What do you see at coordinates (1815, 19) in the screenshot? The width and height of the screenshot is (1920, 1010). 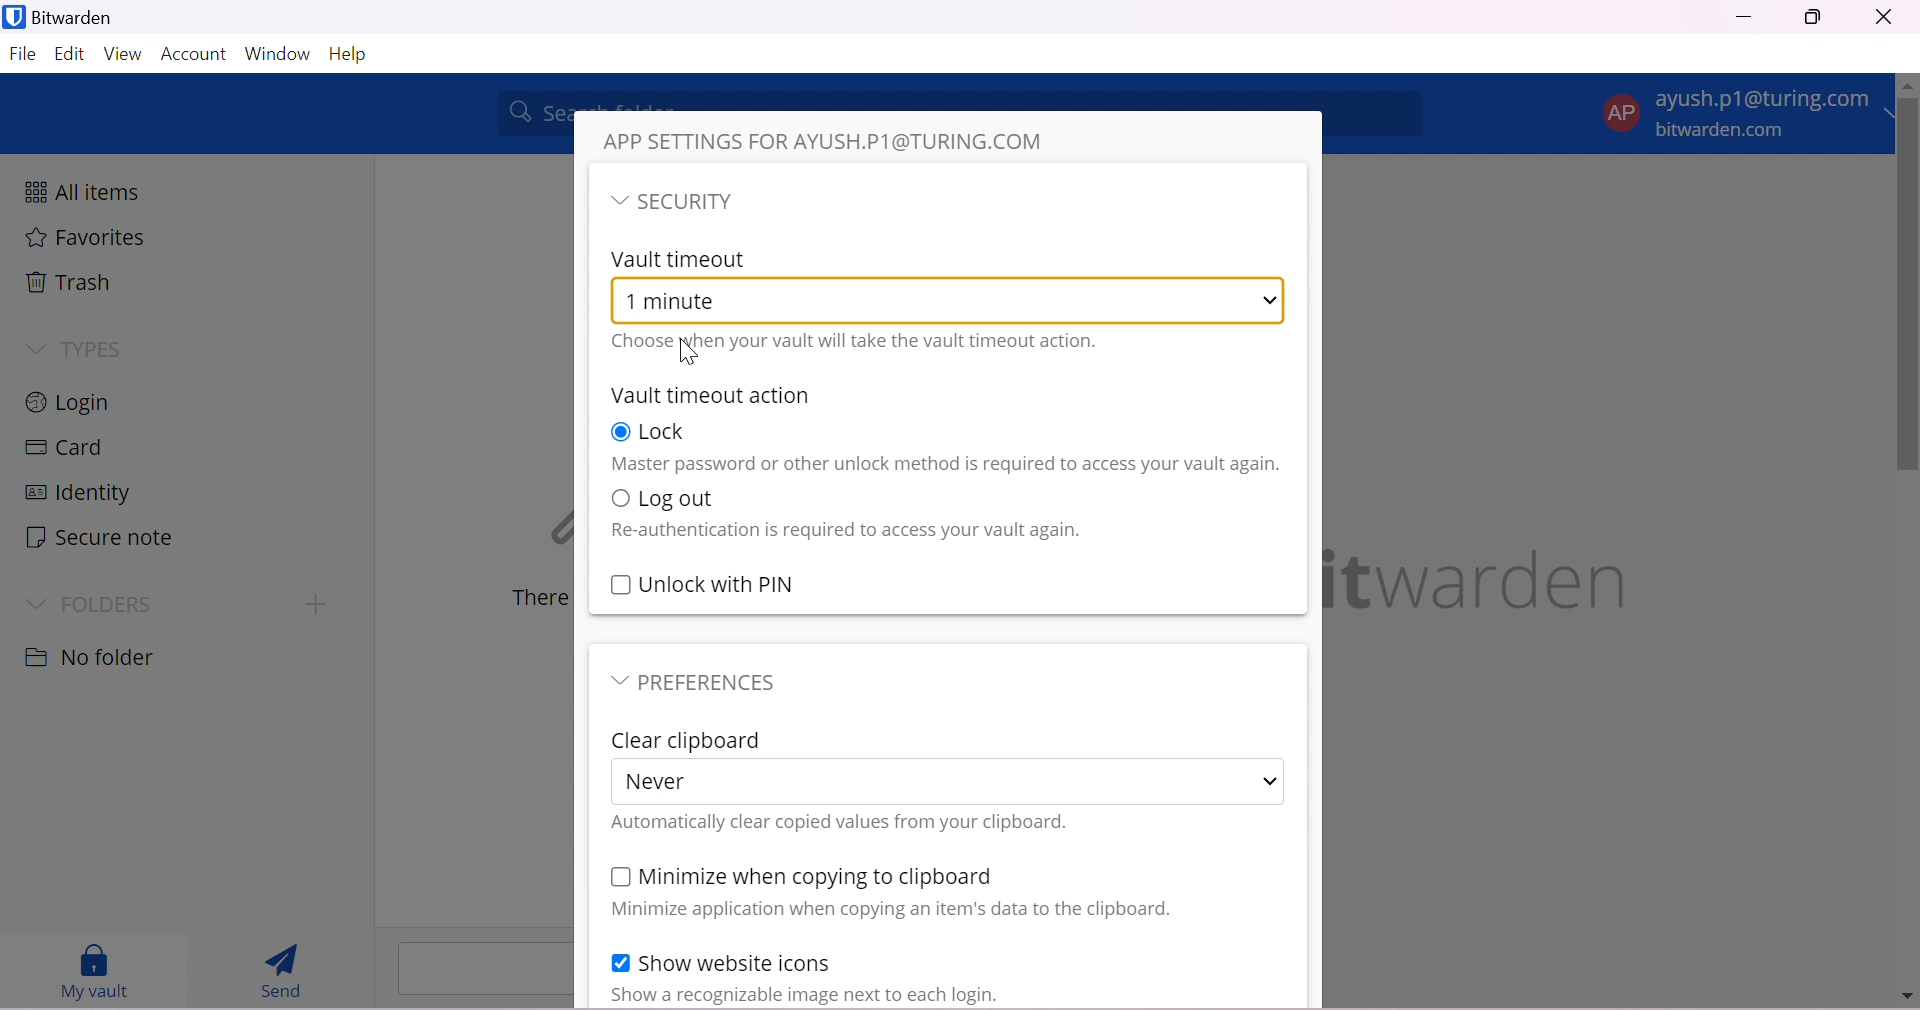 I see `Restore Down` at bounding box center [1815, 19].